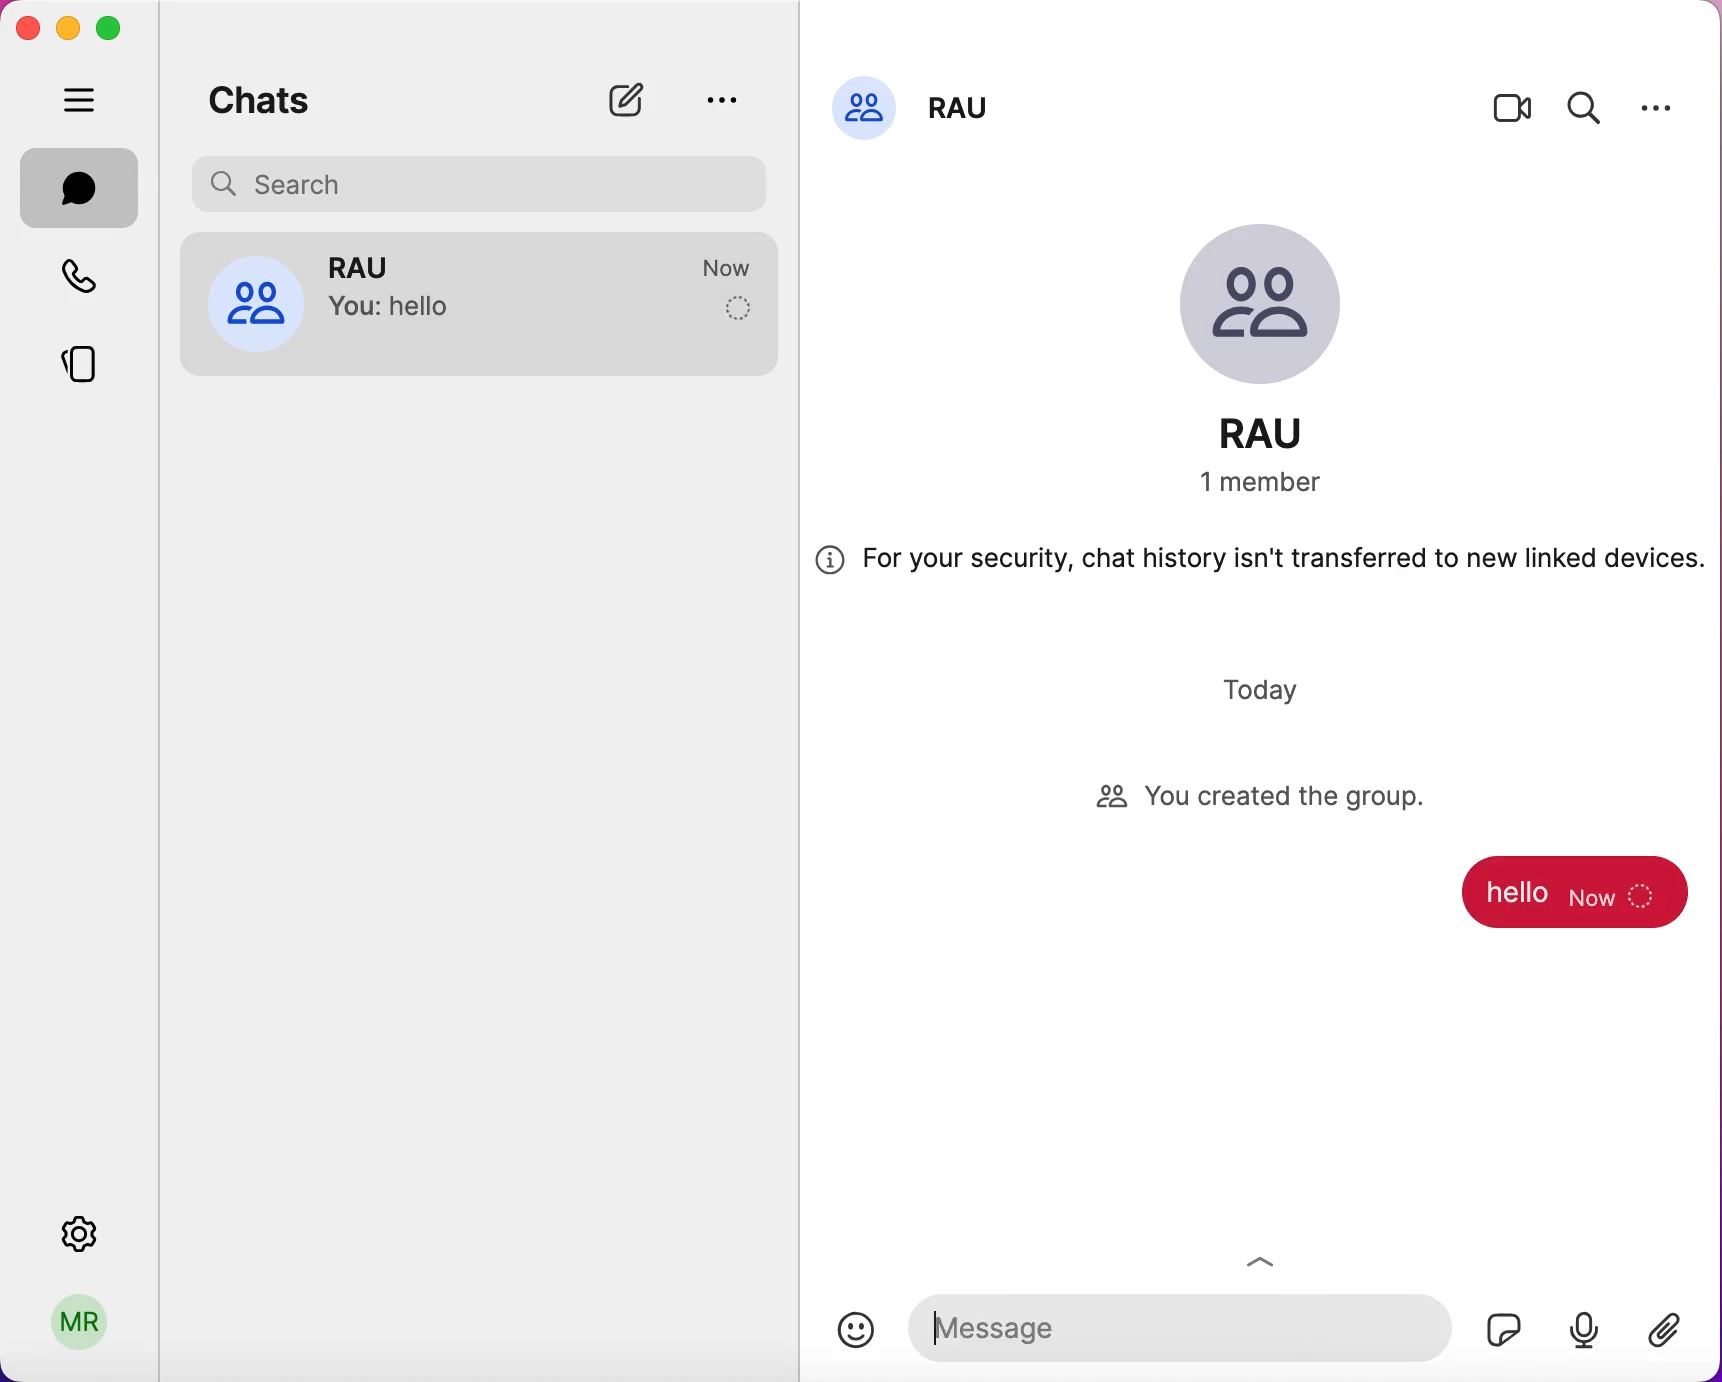  Describe the element at coordinates (482, 311) in the screenshot. I see `You created the group.` at that location.